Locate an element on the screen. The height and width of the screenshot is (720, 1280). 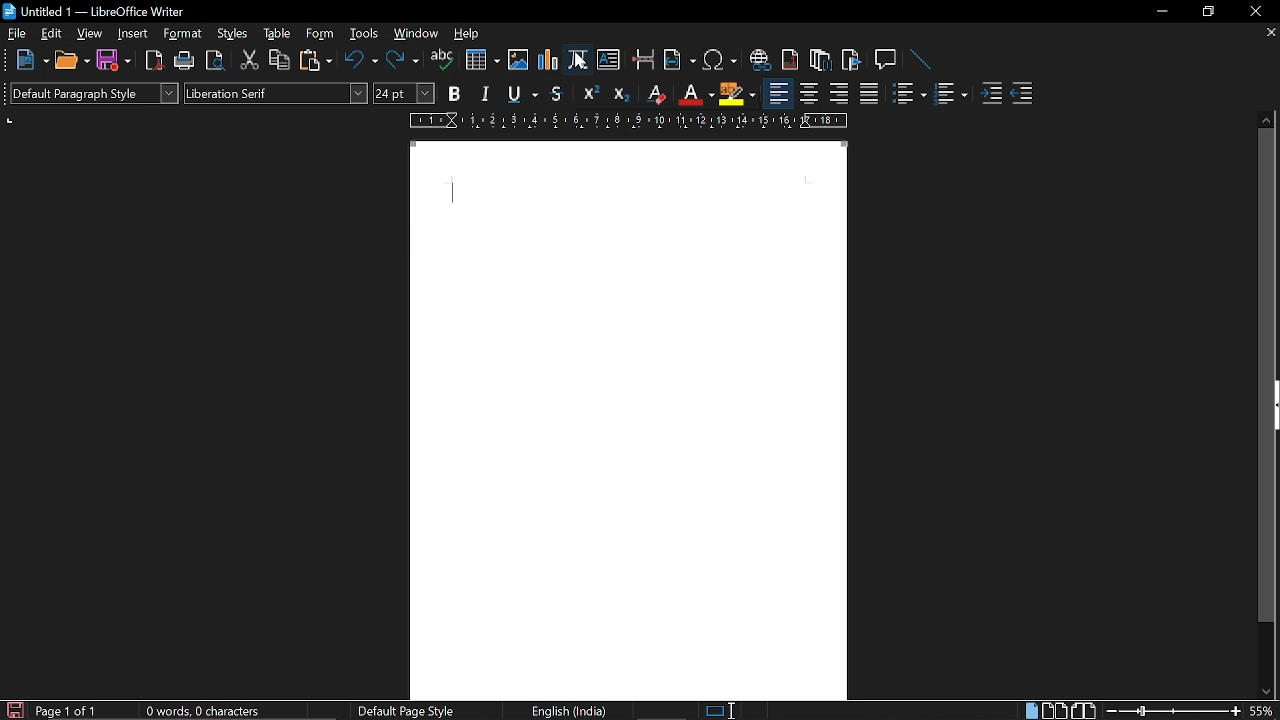
decrease indent is located at coordinates (1022, 96).